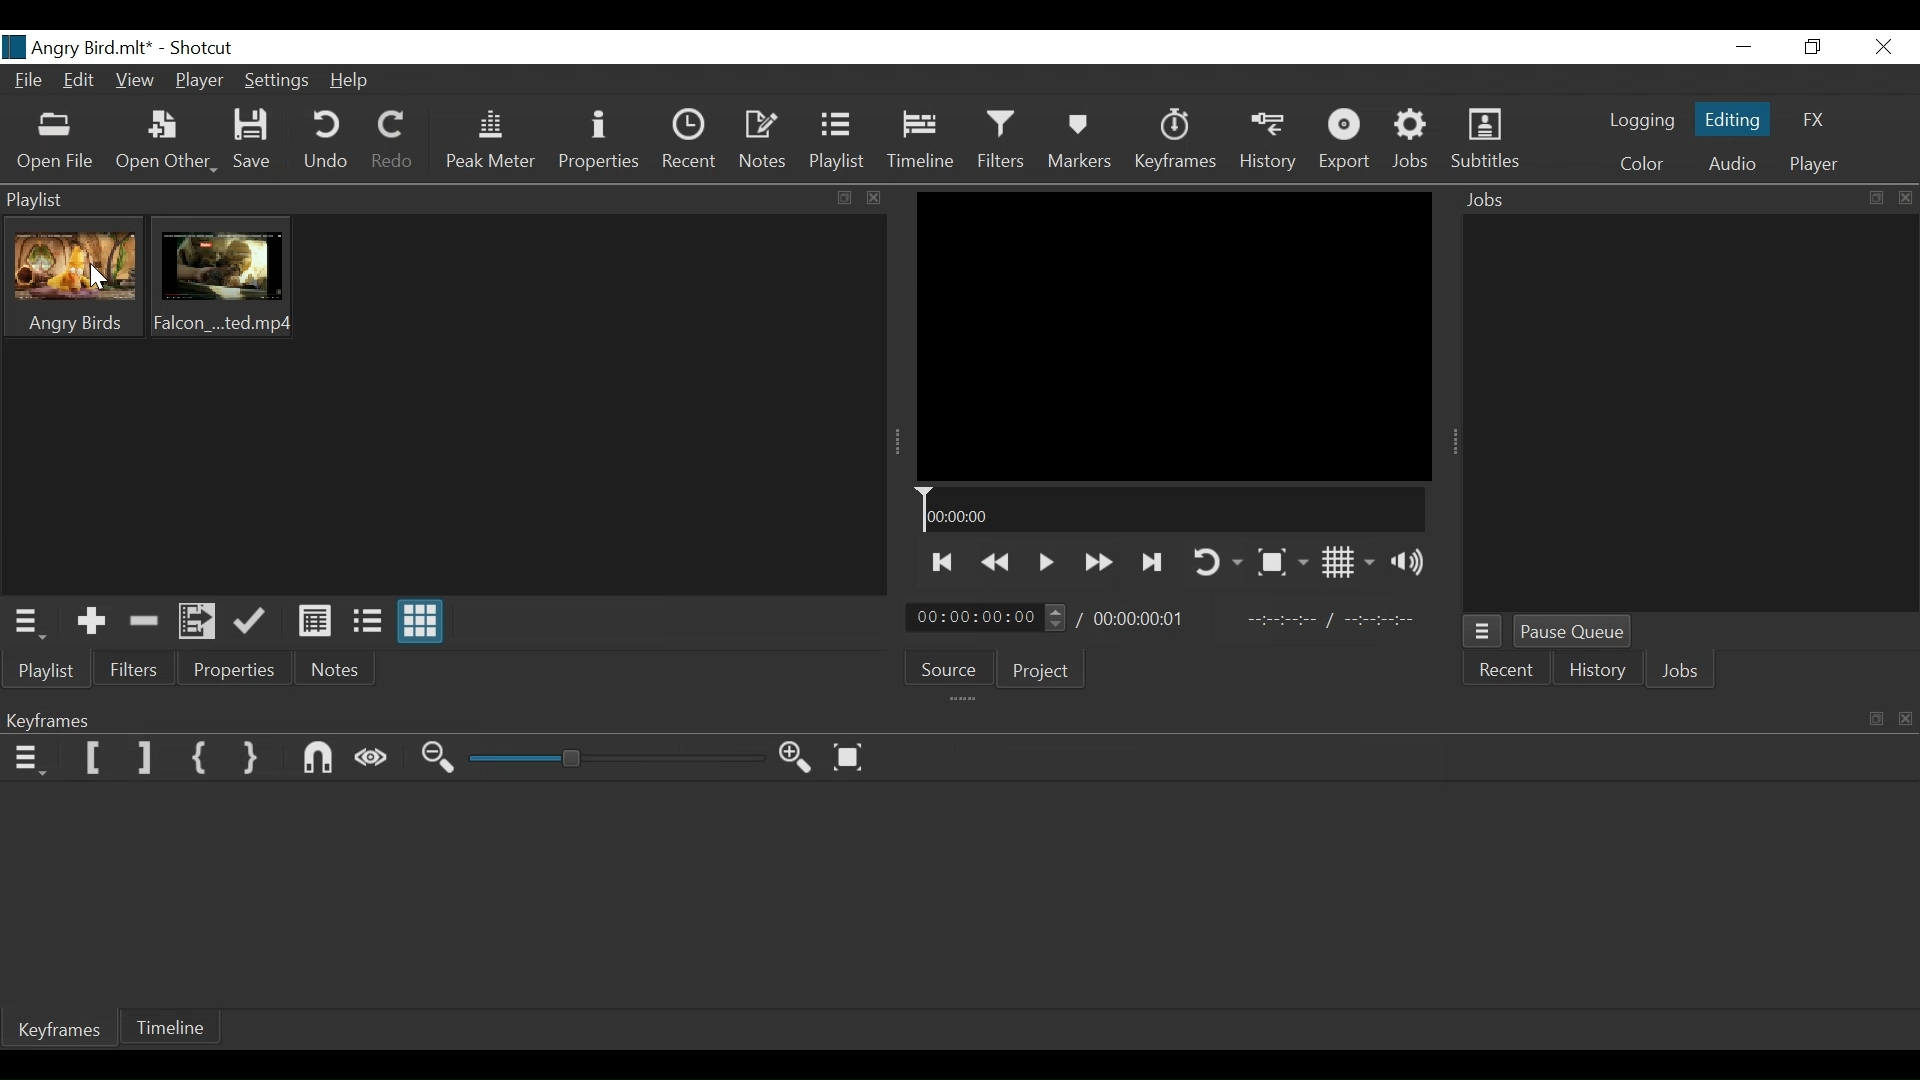  Describe the element at coordinates (1267, 143) in the screenshot. I see `History` at that location.